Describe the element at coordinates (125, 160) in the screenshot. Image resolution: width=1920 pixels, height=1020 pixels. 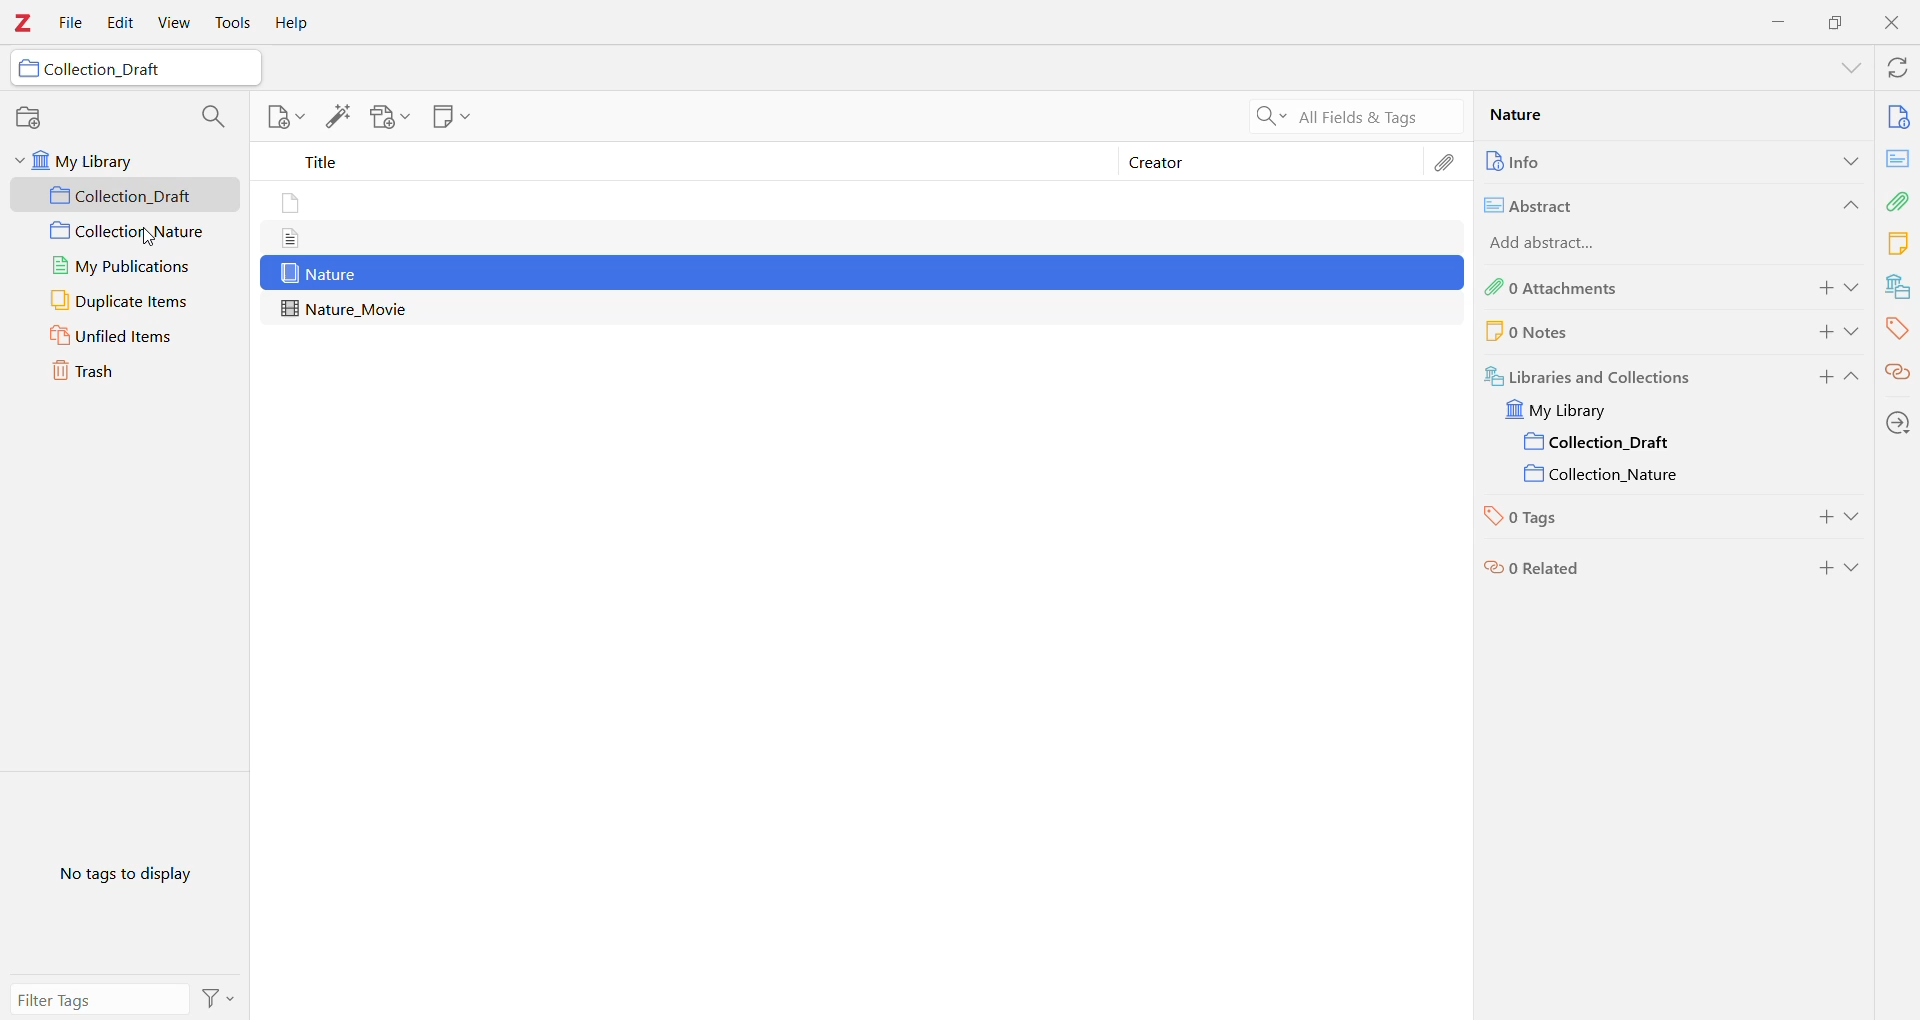
I see `My Library` at that location.